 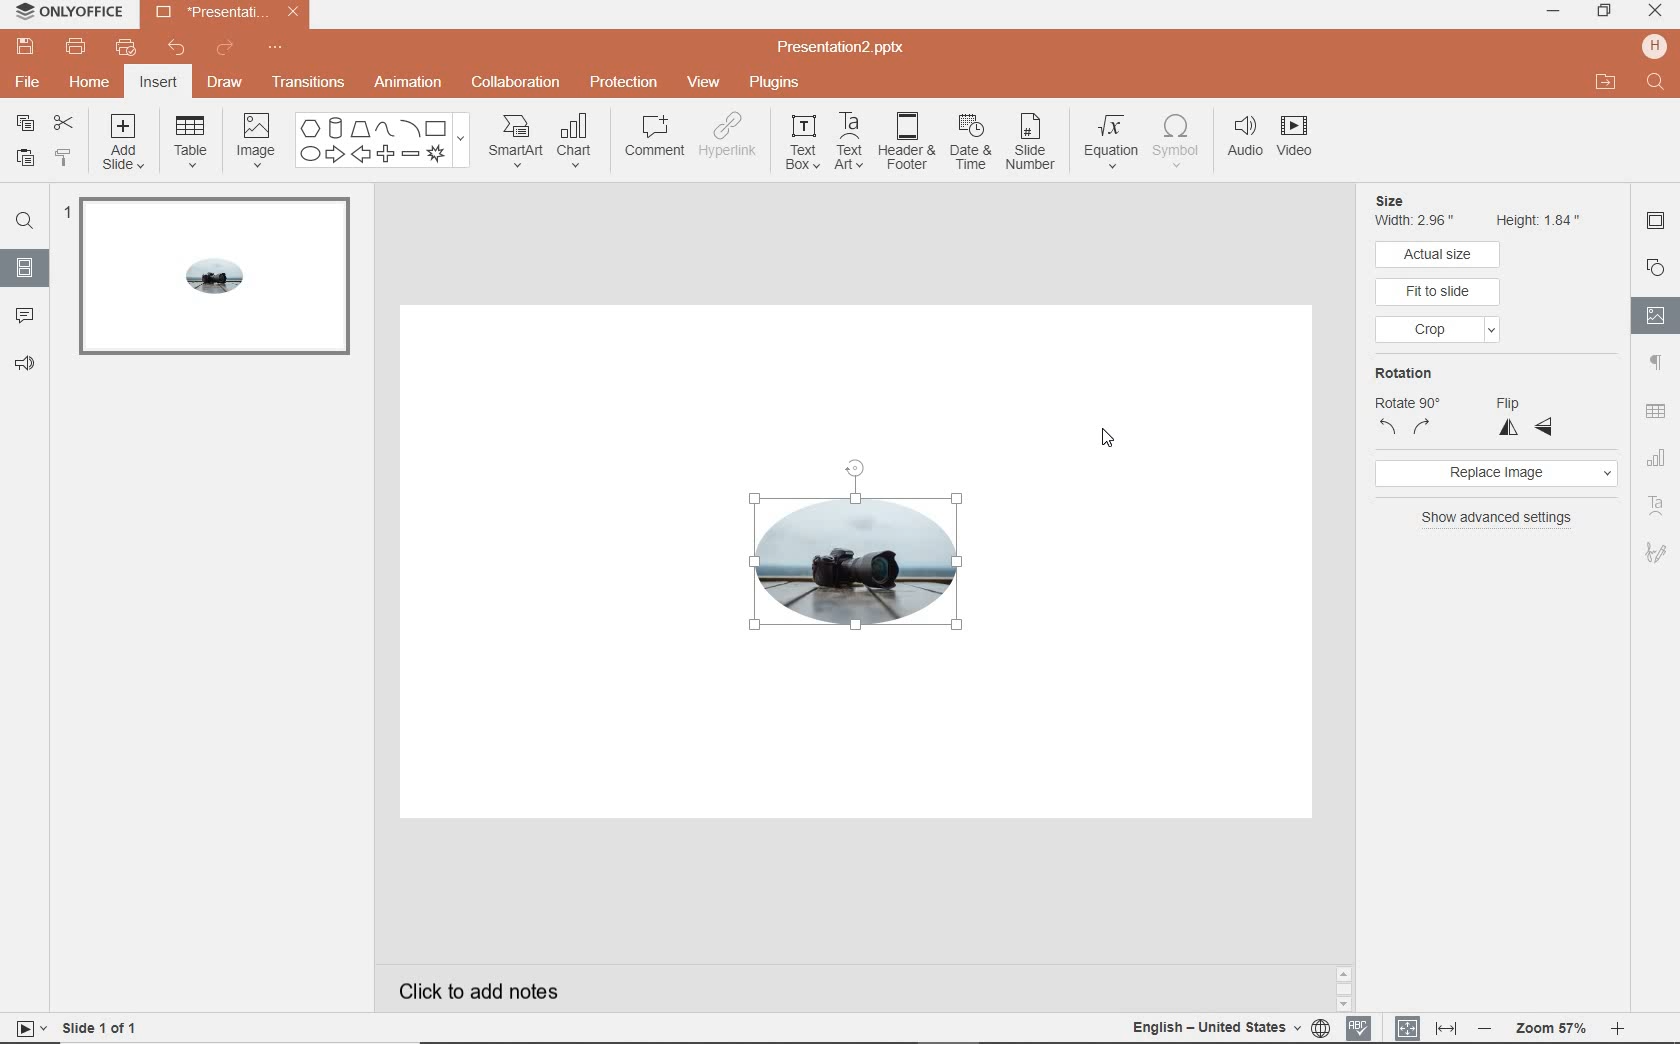 What do you see at coordinates (25, 121) in the screenshot?
I see `copy` at bounding box center [25, 121].